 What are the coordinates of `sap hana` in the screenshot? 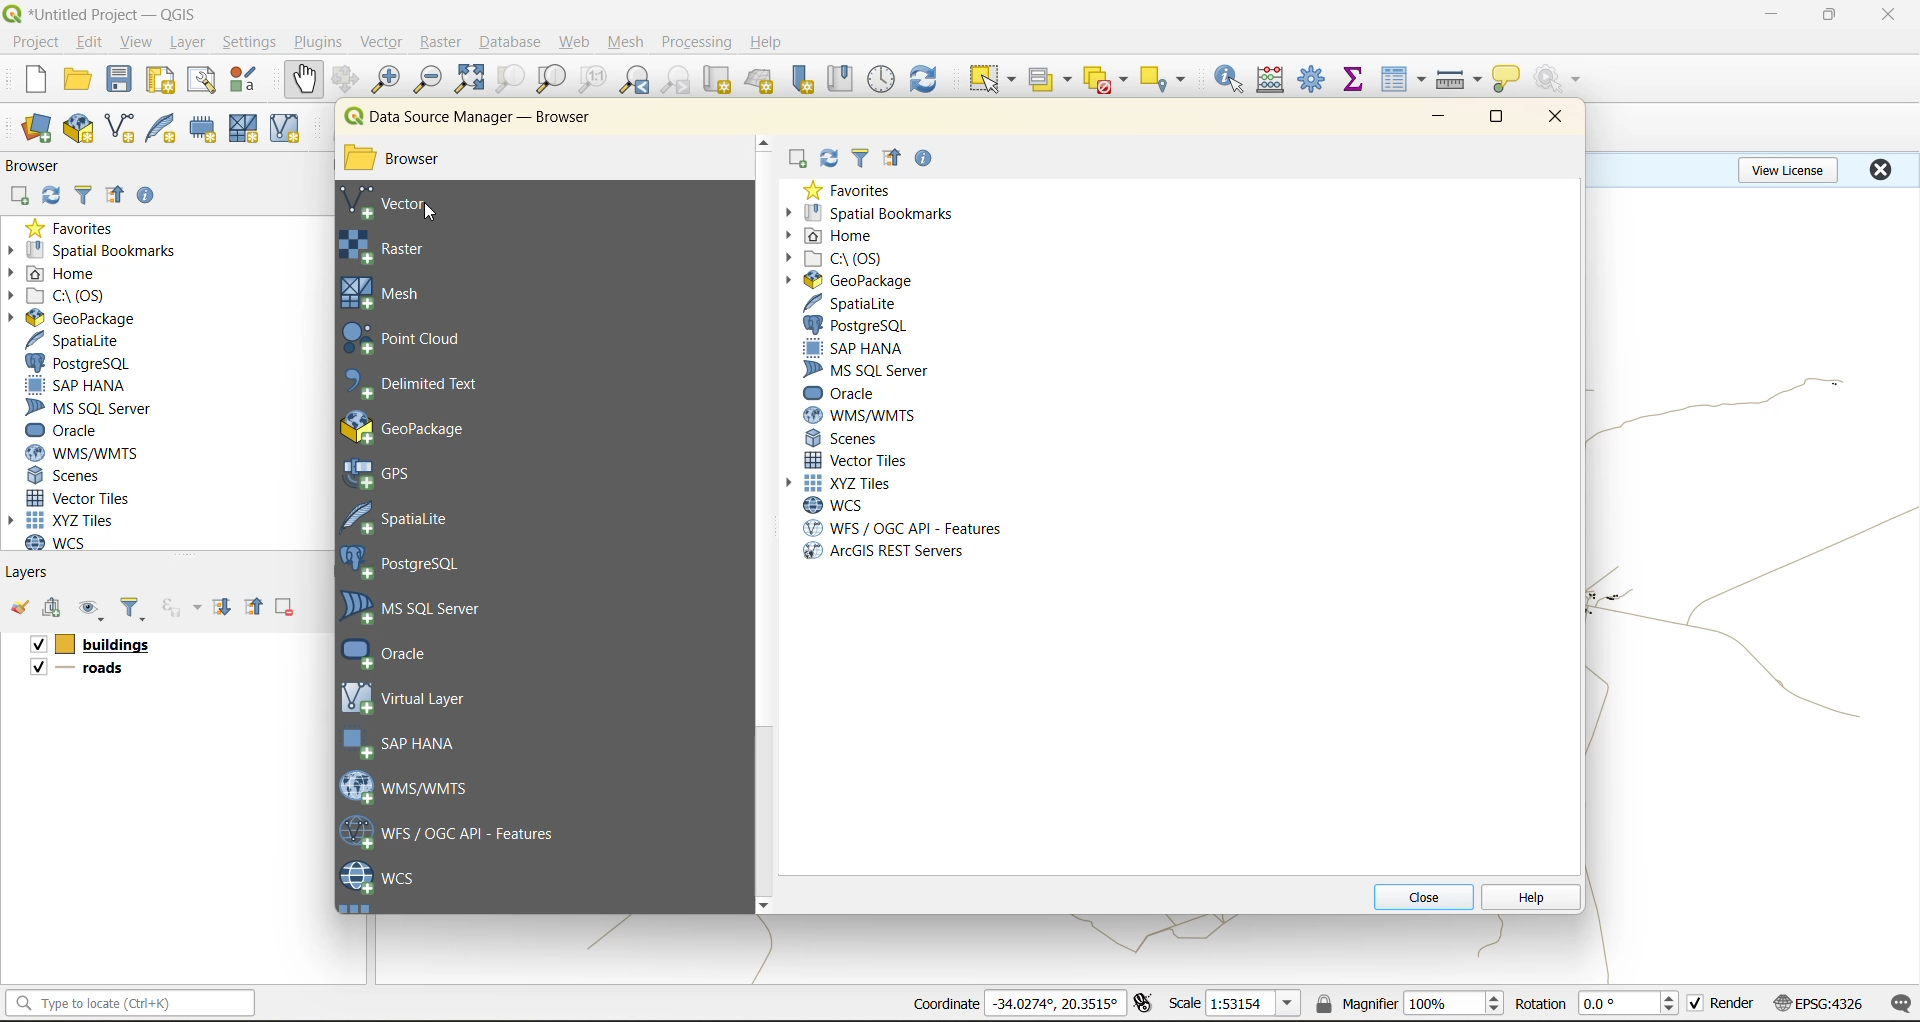 It's located at (853, 347).